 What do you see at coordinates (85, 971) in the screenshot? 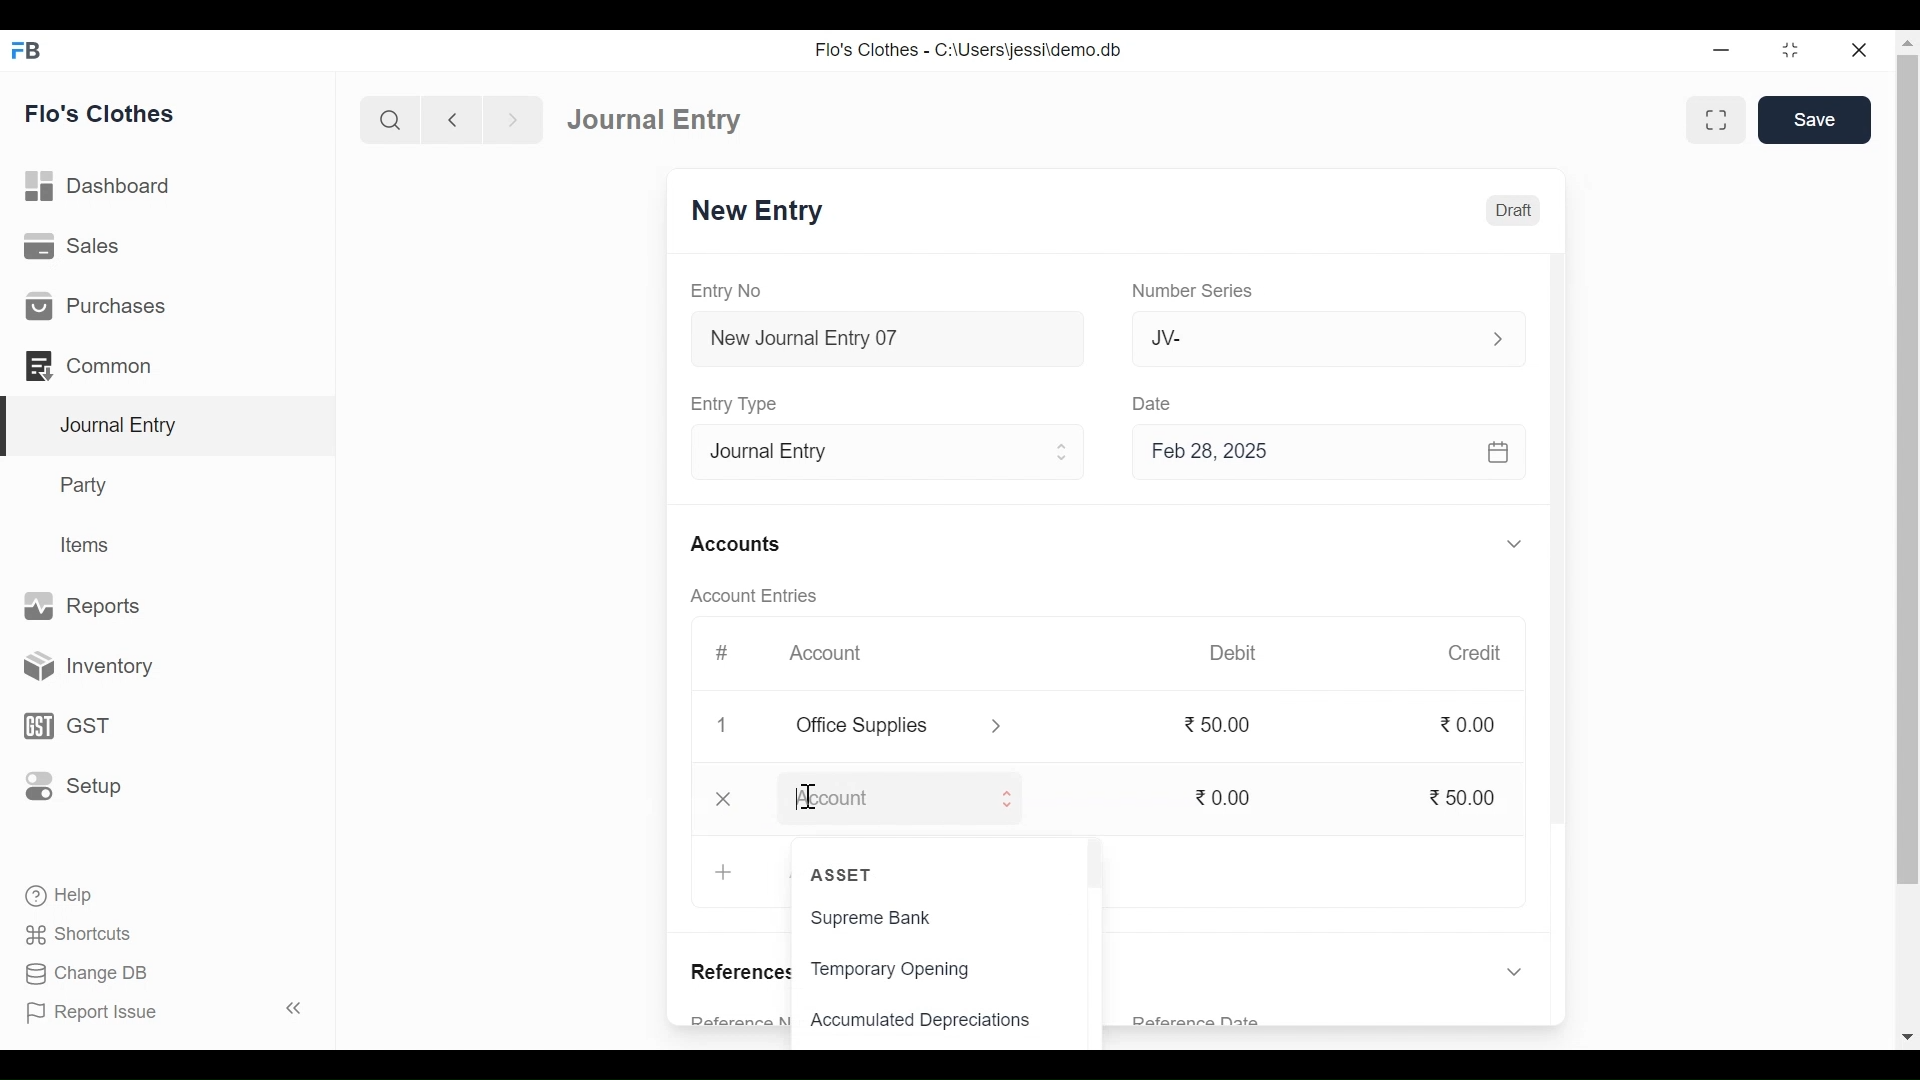
I see `Change DB` at bounding box center [85, 971].